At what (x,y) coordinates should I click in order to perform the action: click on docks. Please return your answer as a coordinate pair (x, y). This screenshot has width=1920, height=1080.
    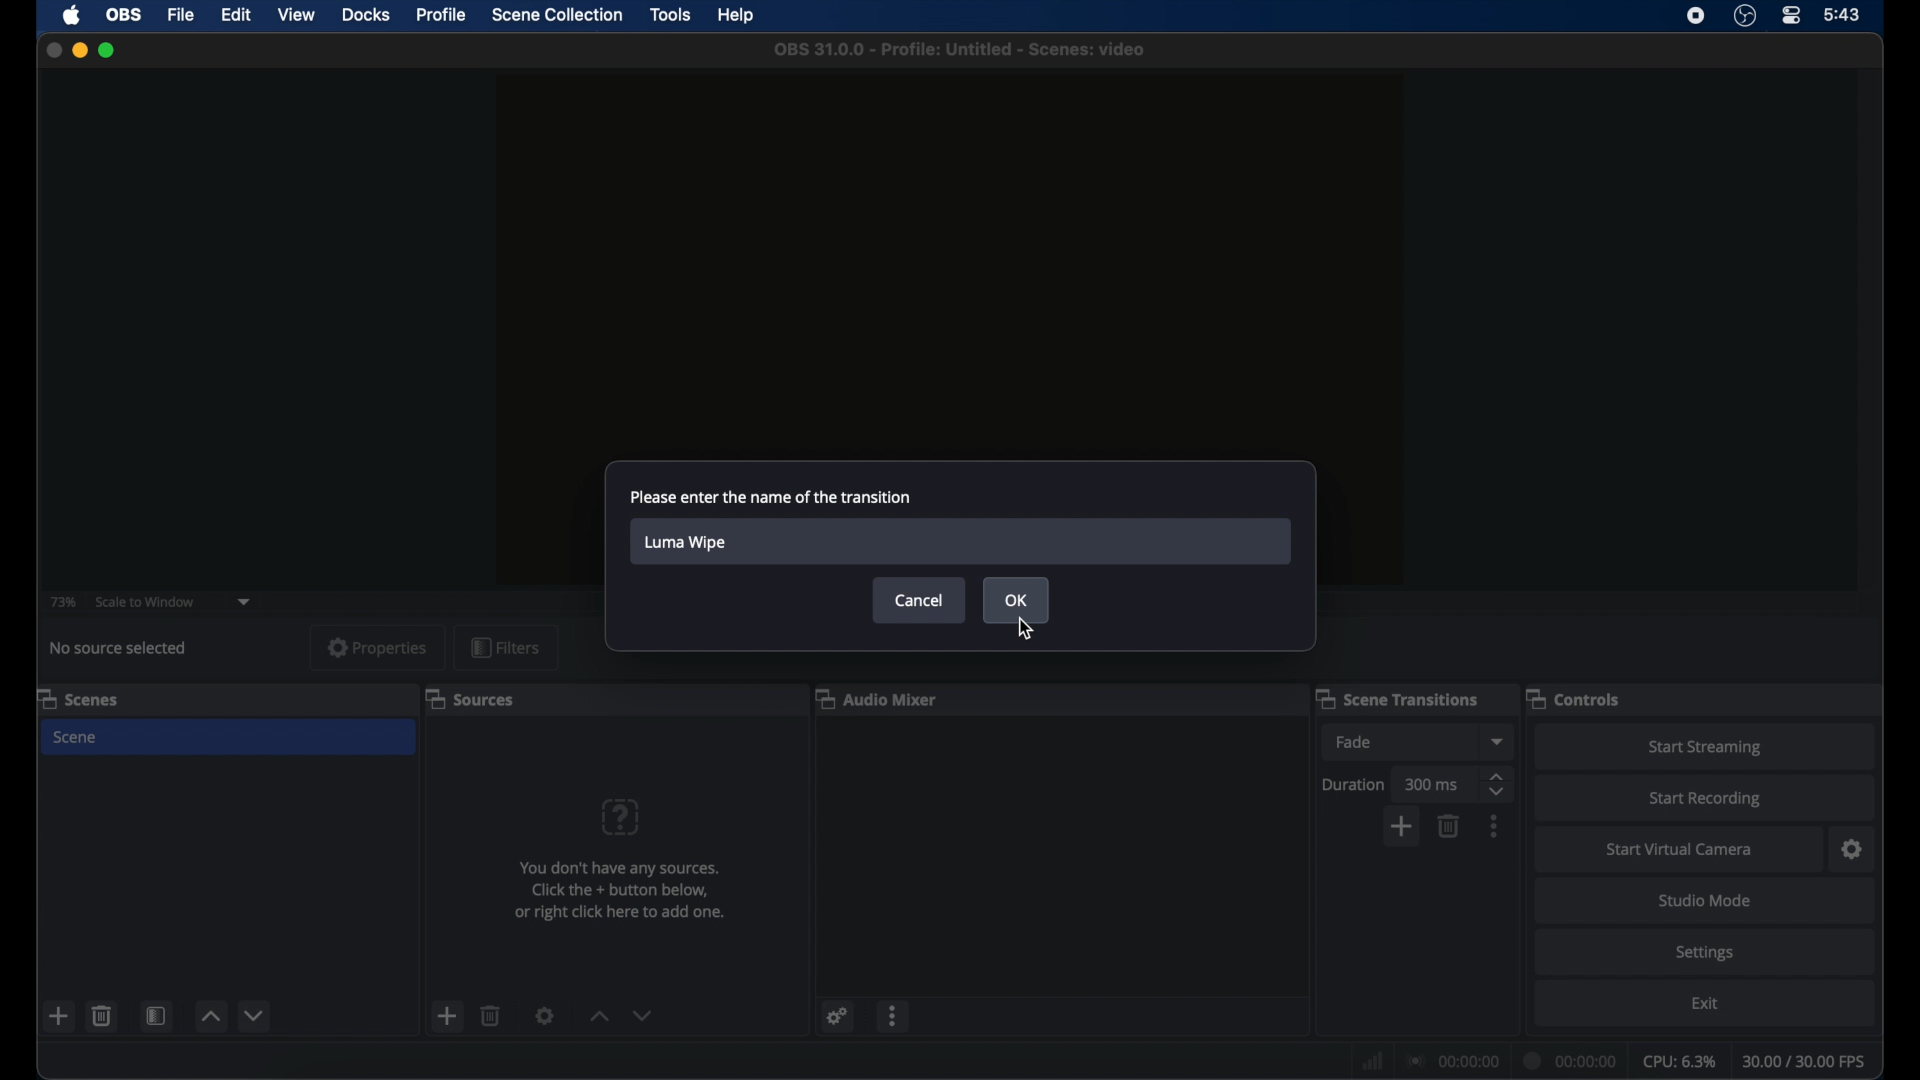
    Looking at the image, I should click on (366, 16).